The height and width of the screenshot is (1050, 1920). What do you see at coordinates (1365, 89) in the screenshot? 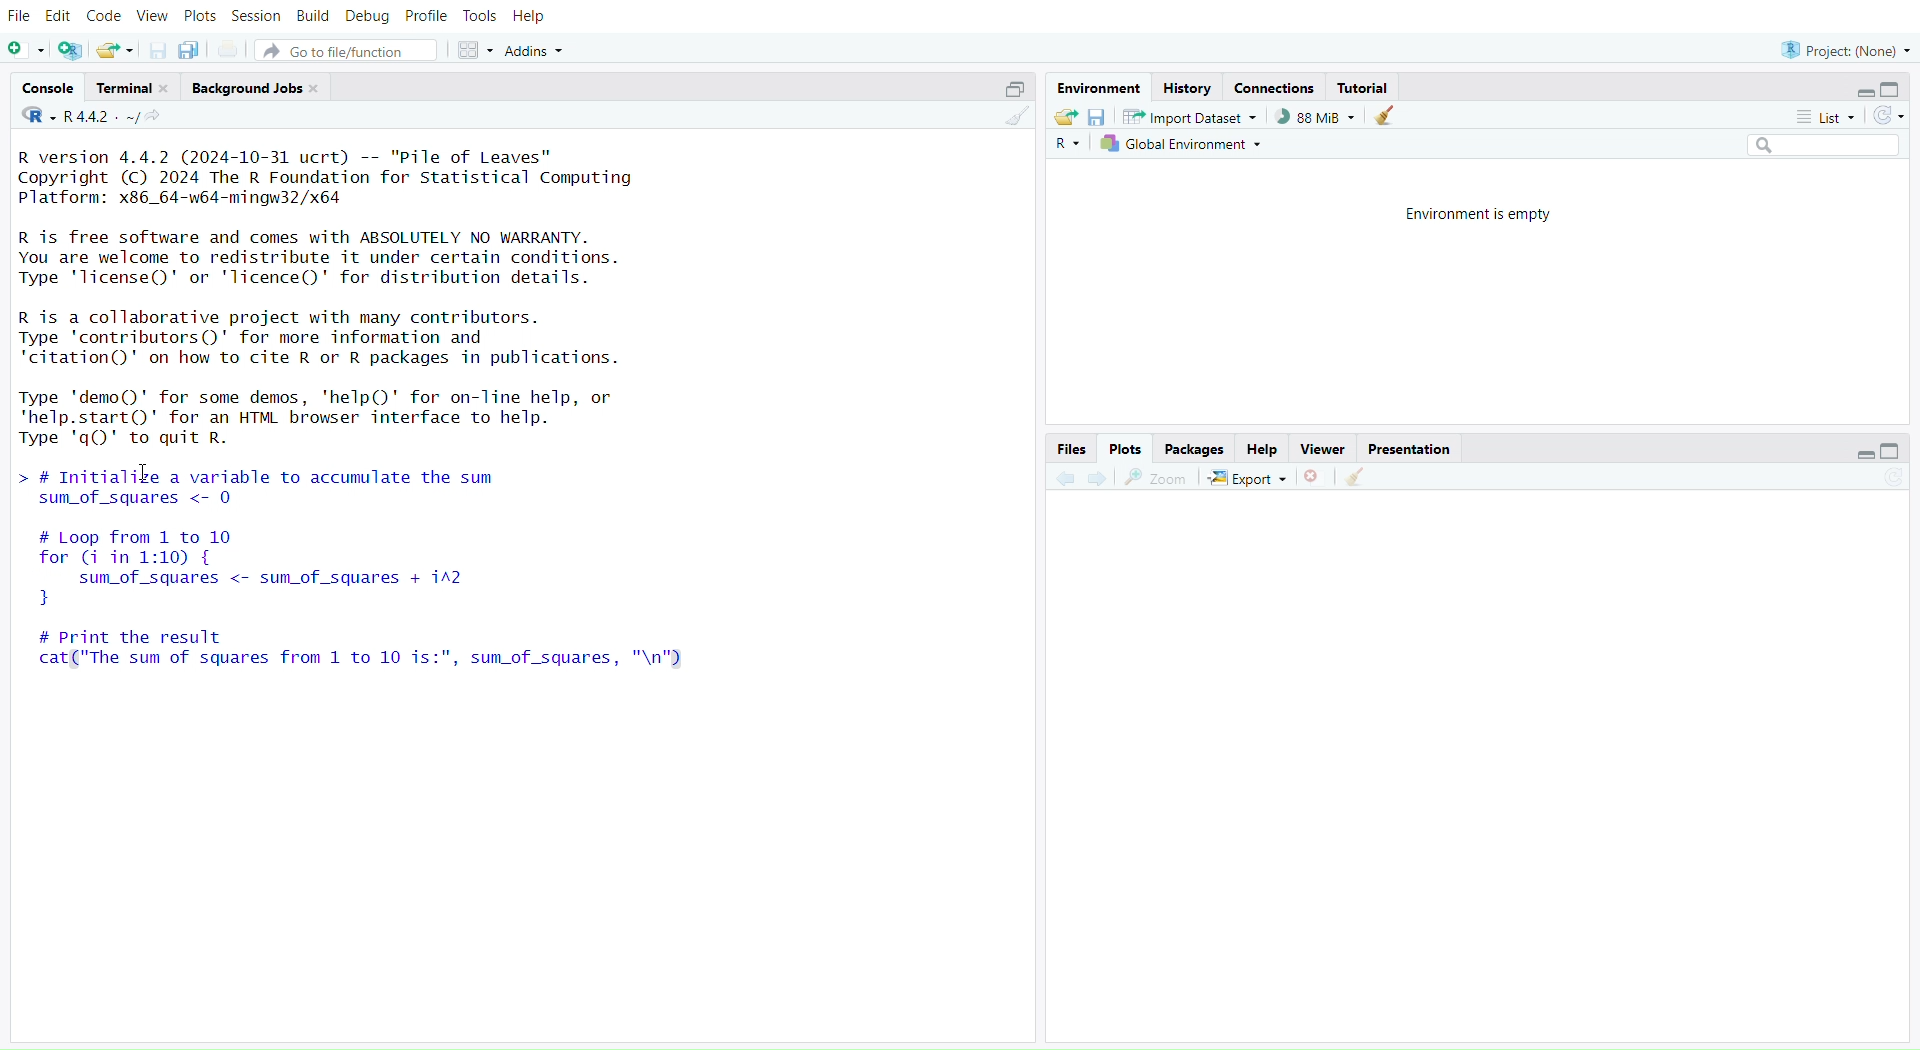
I see `tutorial` at bounding box center [1365, 89].